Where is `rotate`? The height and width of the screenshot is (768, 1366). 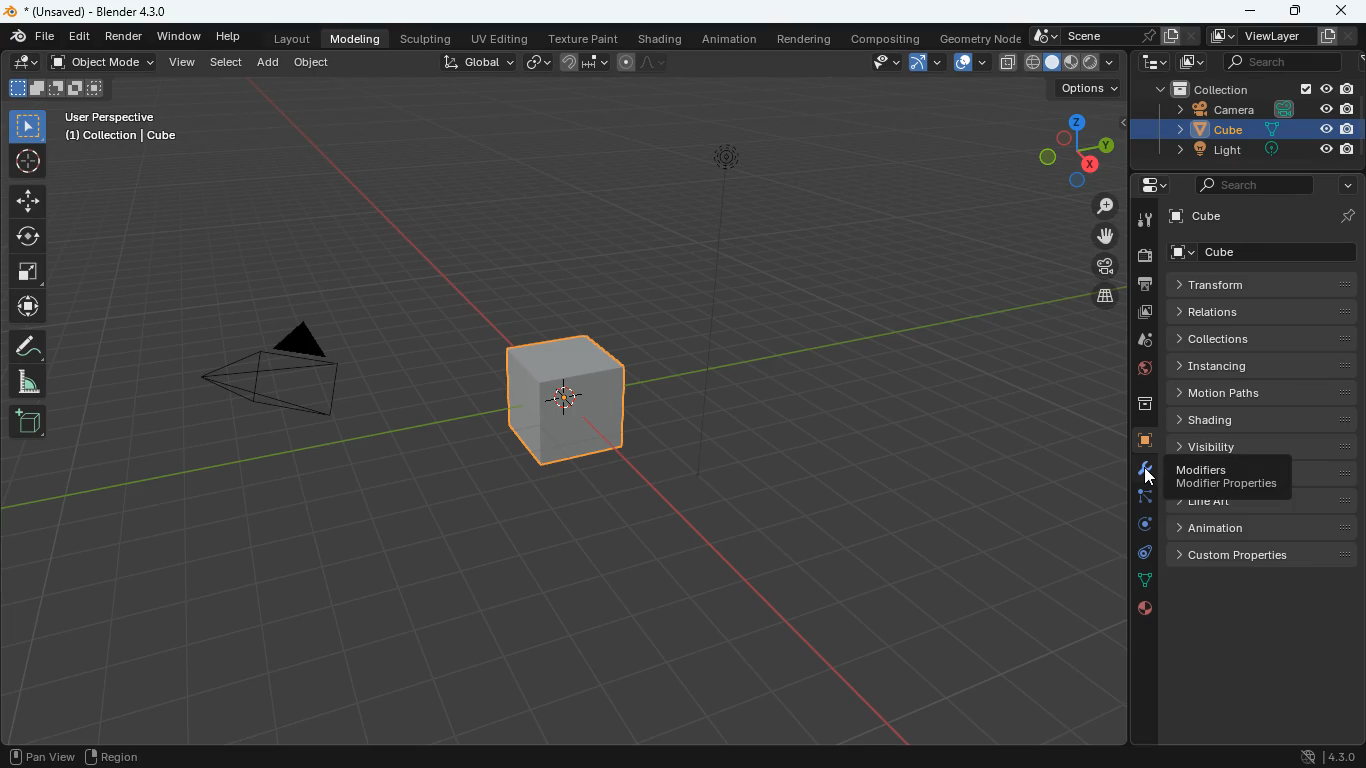
rotate is located at coordinates (1135, 524).